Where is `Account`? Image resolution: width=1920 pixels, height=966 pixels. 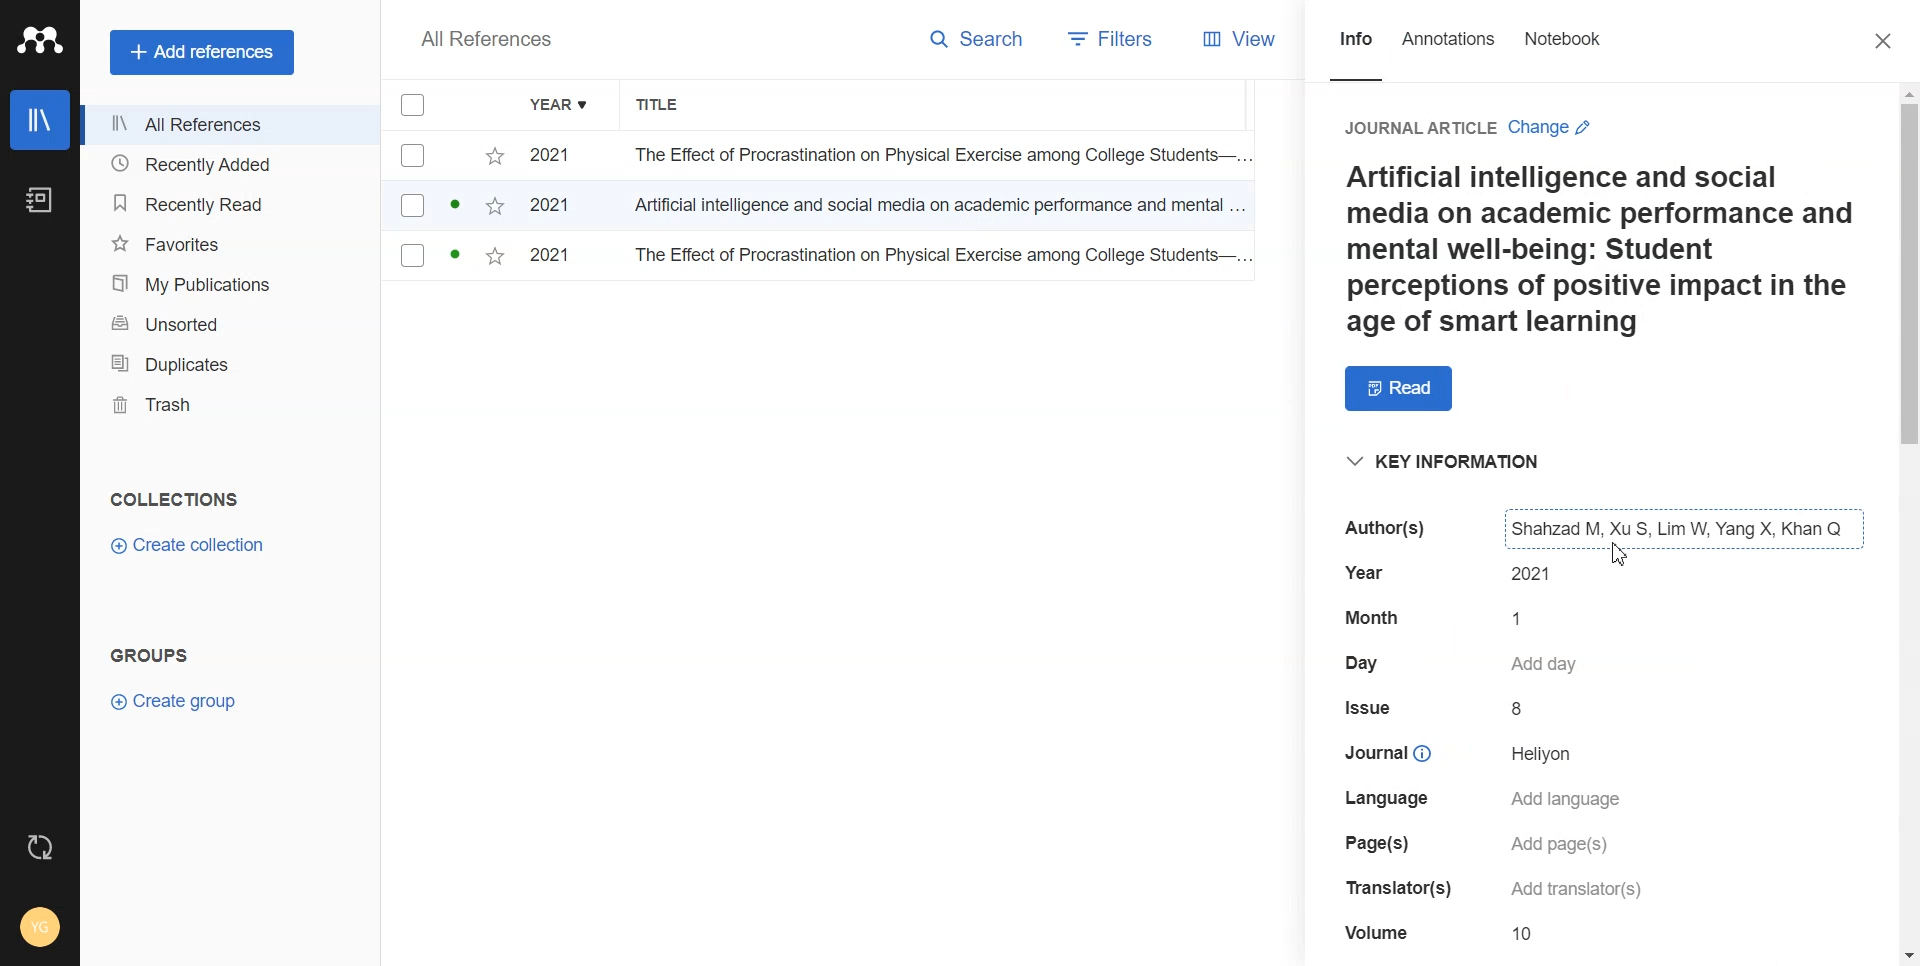 Account is located at coordinates (39, 927).